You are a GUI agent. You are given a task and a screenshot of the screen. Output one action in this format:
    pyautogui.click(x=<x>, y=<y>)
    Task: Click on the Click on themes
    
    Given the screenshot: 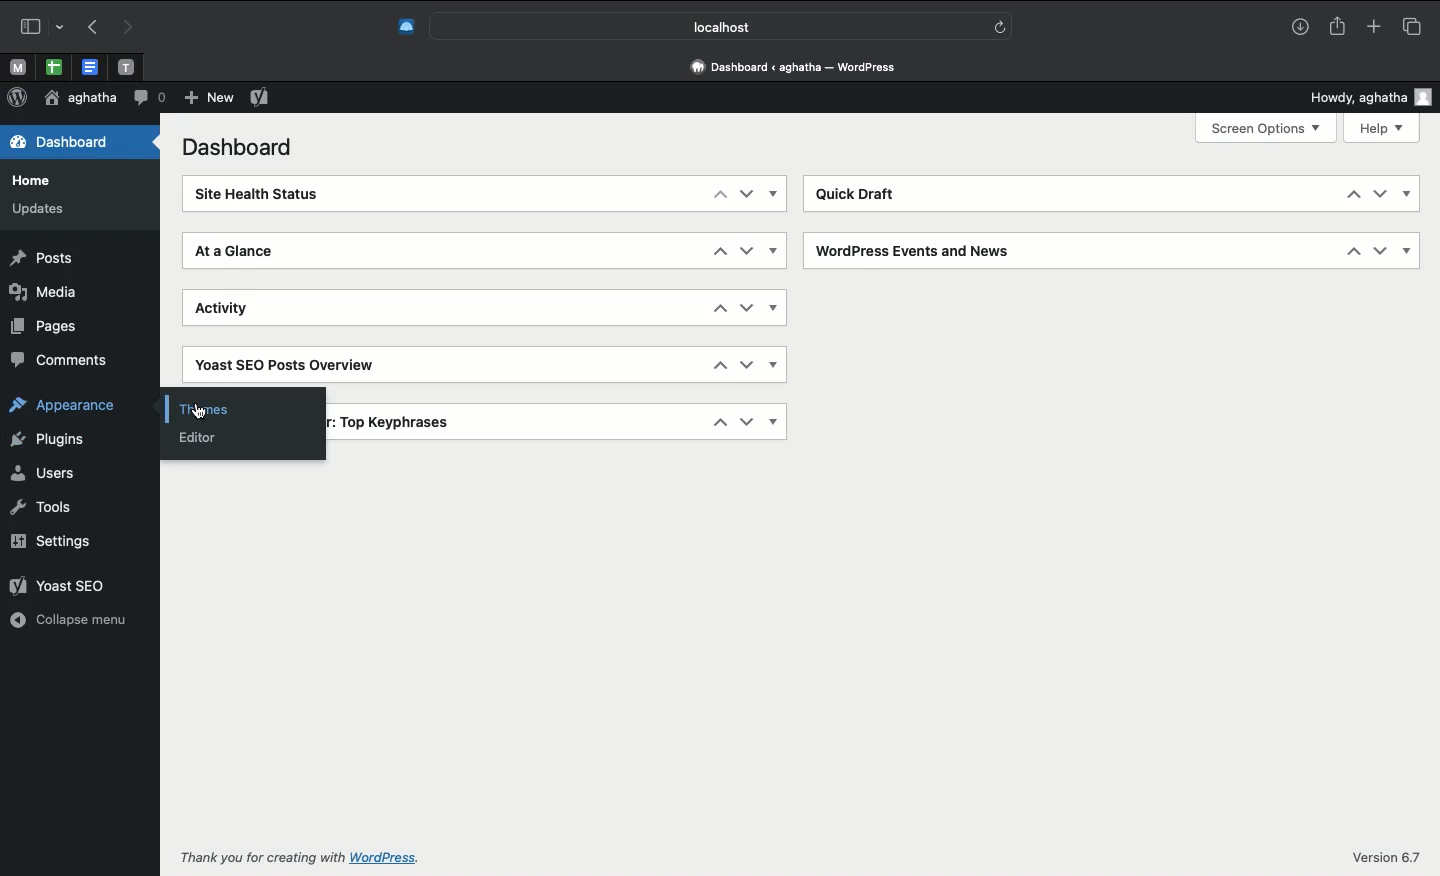 What is the action you would take?
    pyautogui.click(x=242, y=405)
    